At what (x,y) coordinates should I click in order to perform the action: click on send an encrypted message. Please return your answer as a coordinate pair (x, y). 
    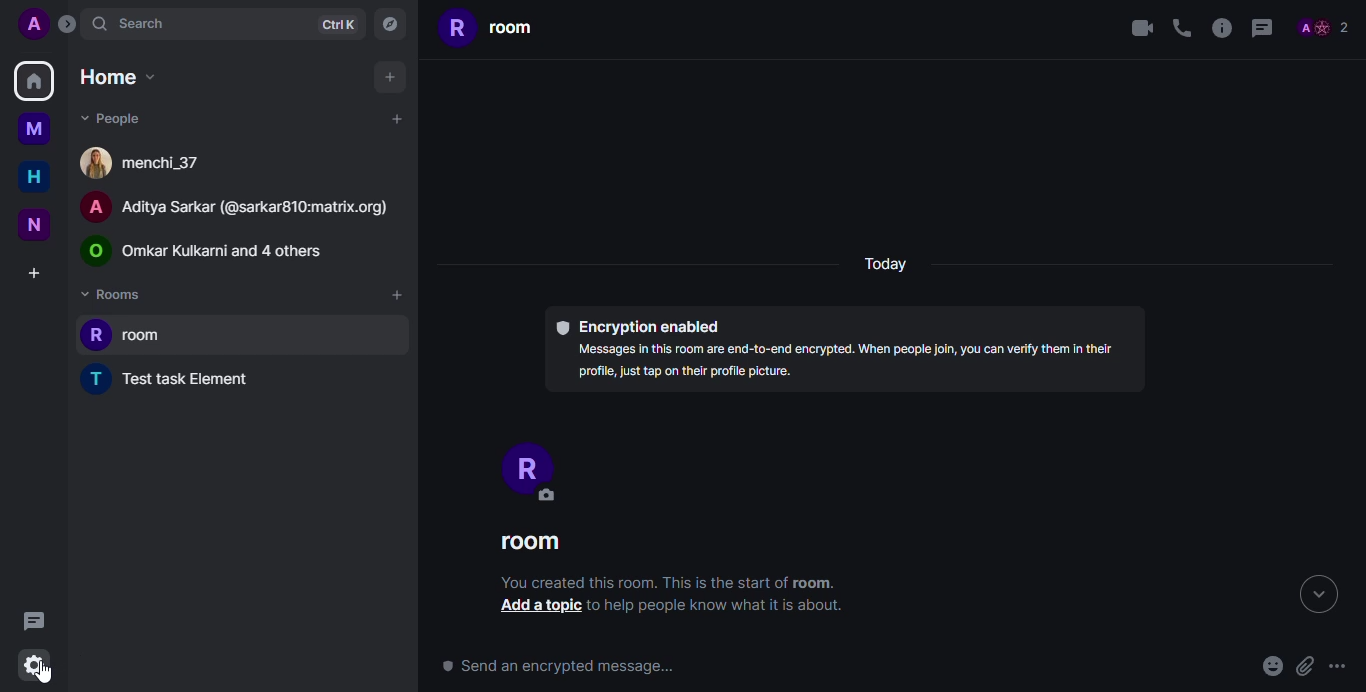
    Looking at the image, I should click on (569, 665).